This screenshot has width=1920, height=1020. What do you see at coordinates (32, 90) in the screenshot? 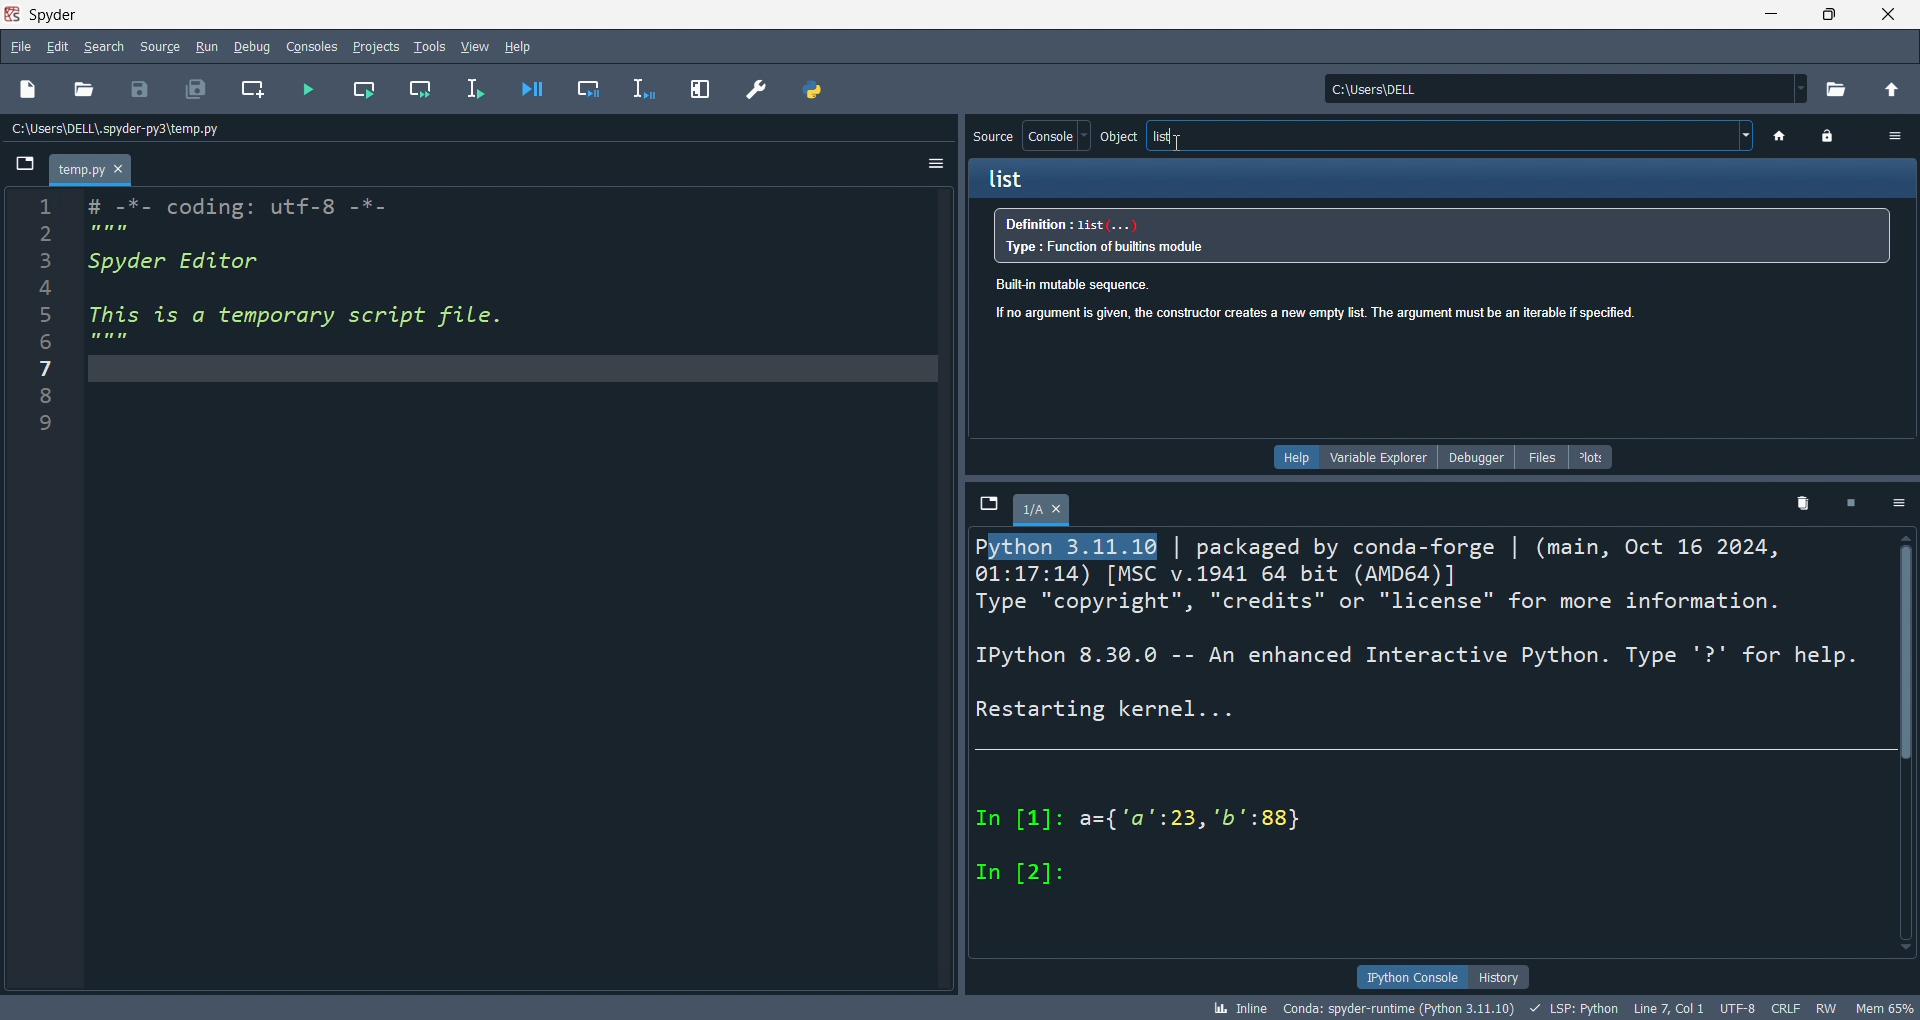
I see `new file` at bounding box center [32, 90].